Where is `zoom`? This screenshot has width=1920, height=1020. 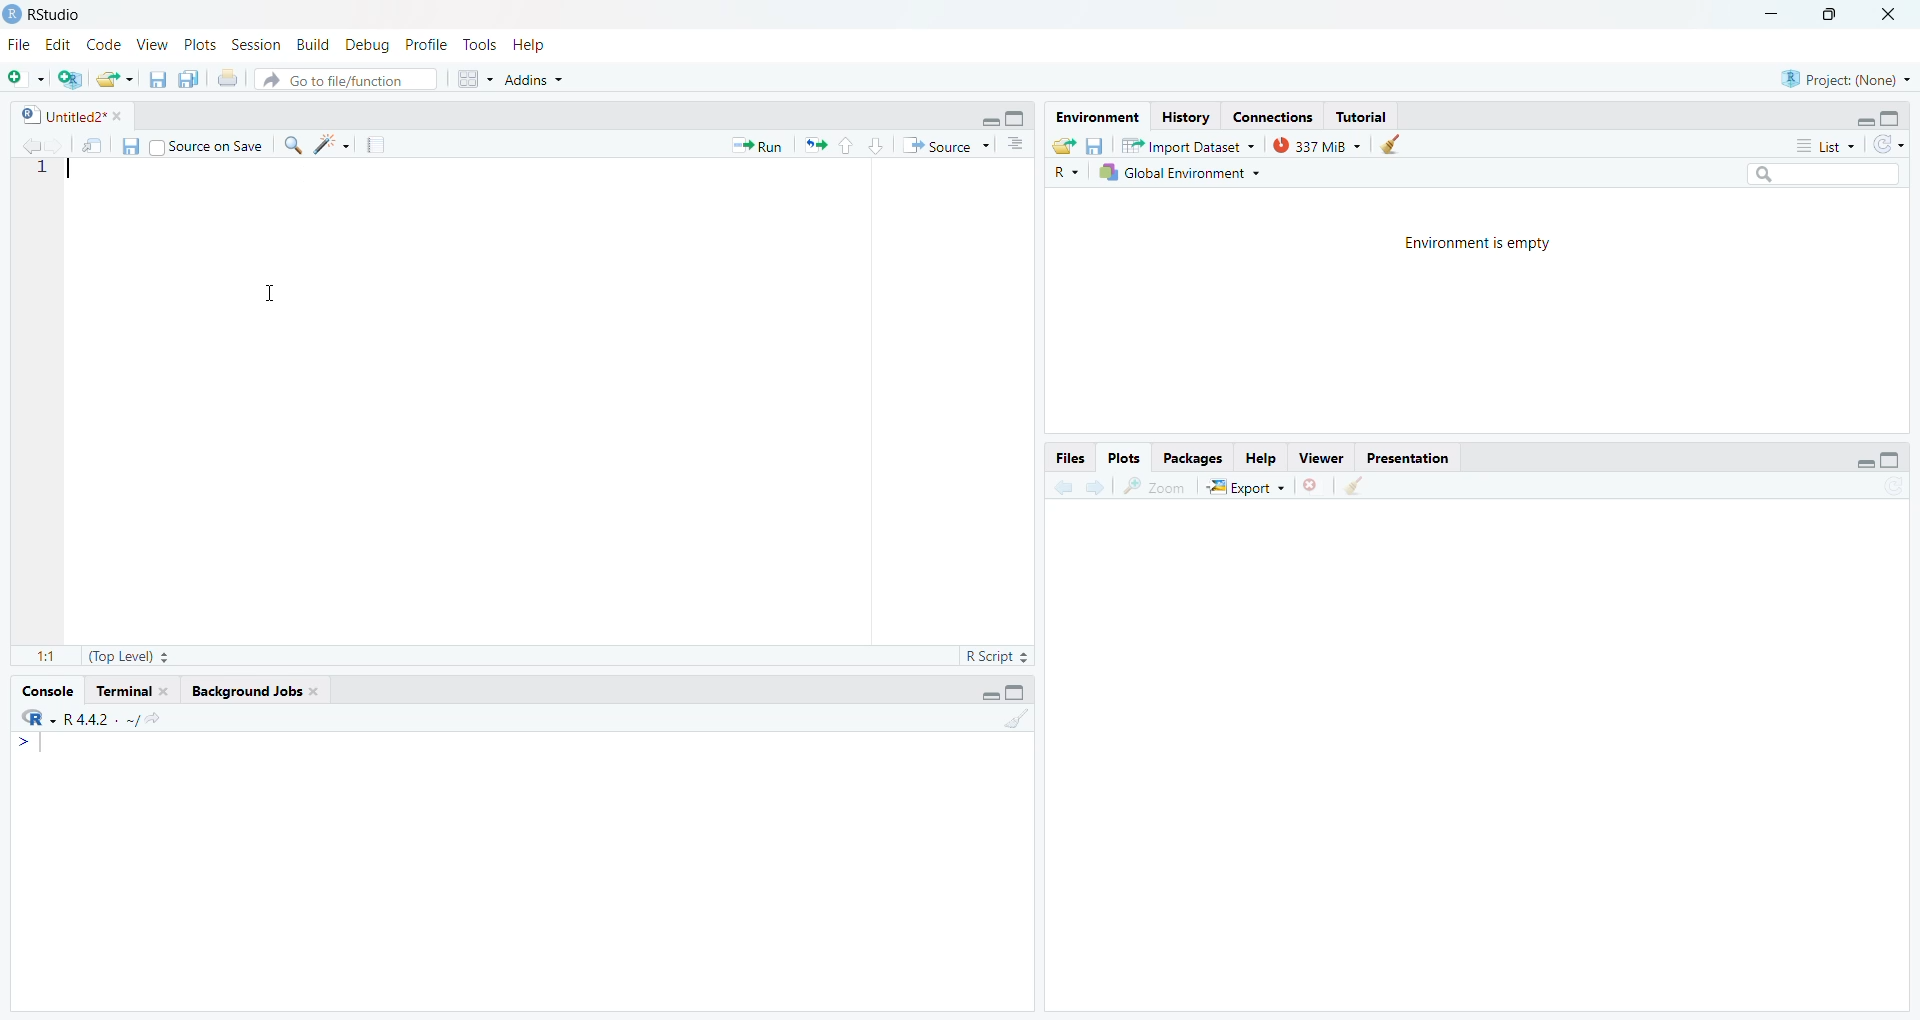
zoom is located at coordinates (1156, 486).